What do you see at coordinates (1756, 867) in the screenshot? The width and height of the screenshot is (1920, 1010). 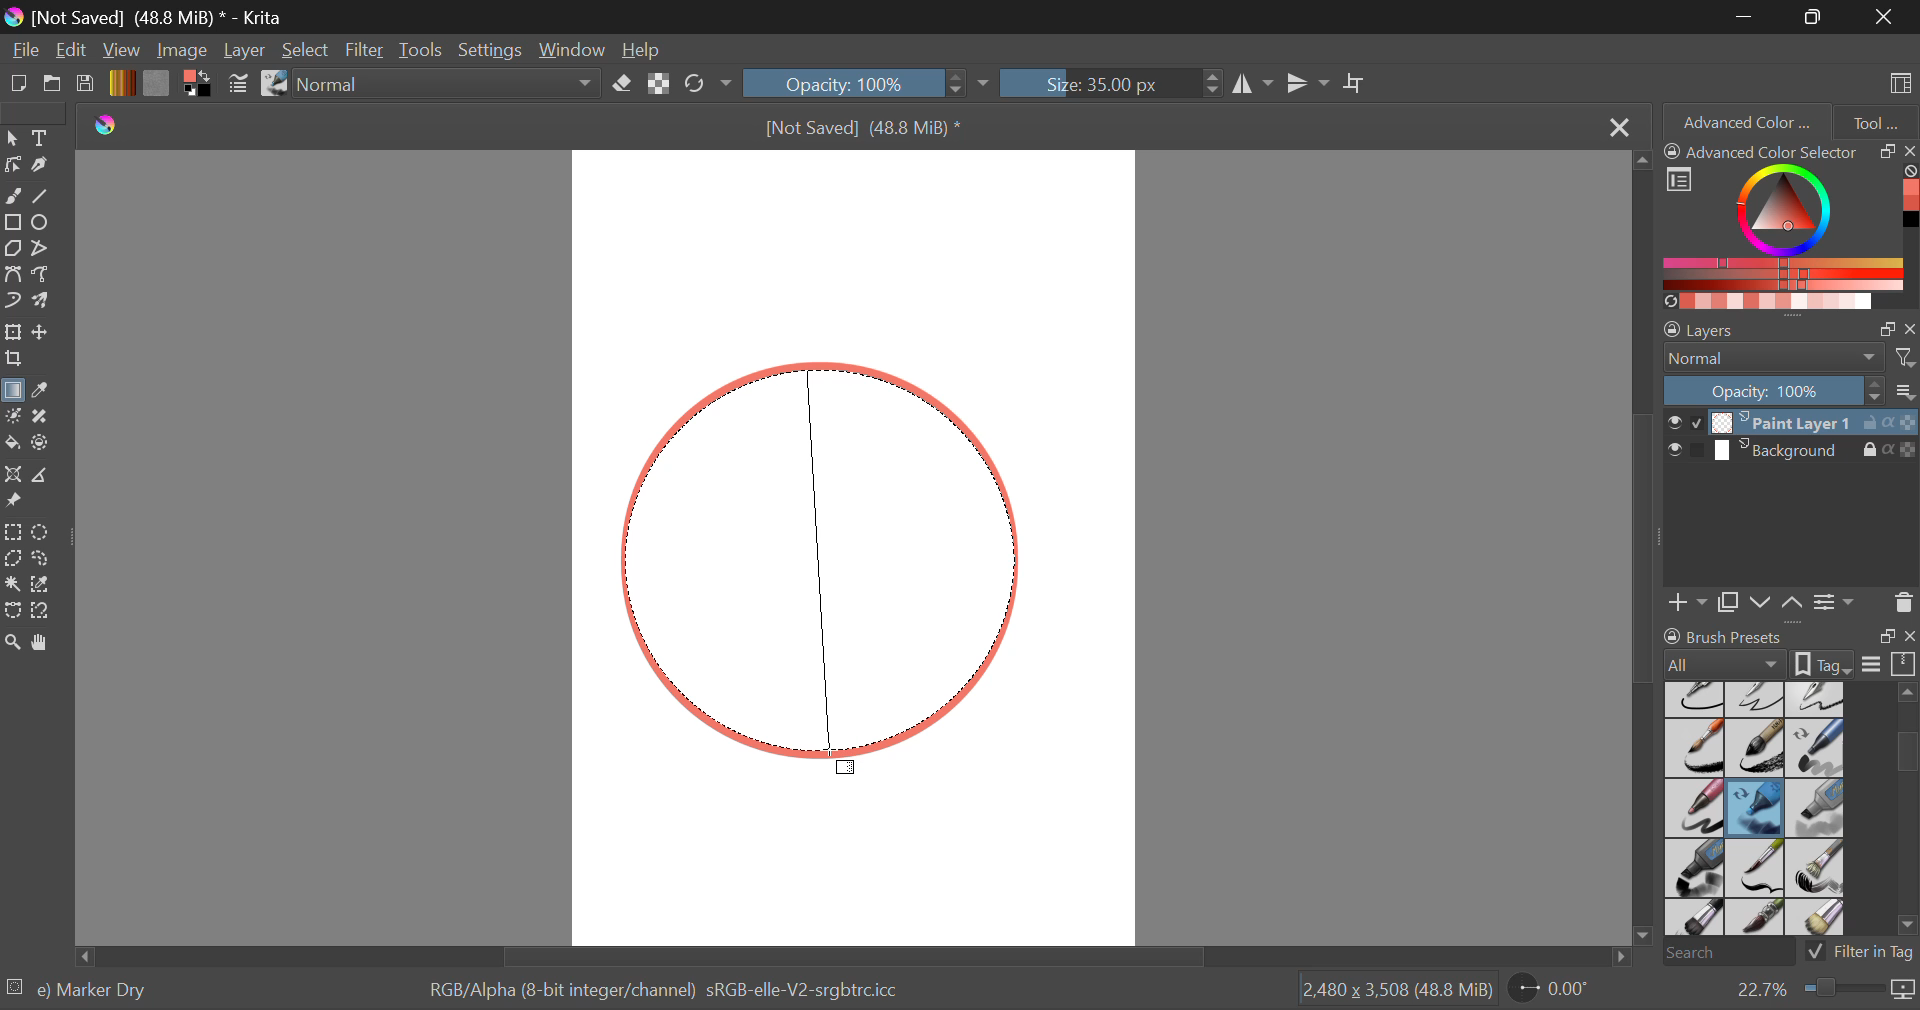 I see `Bristles-1 Details` at bounding box center [1756, 867].